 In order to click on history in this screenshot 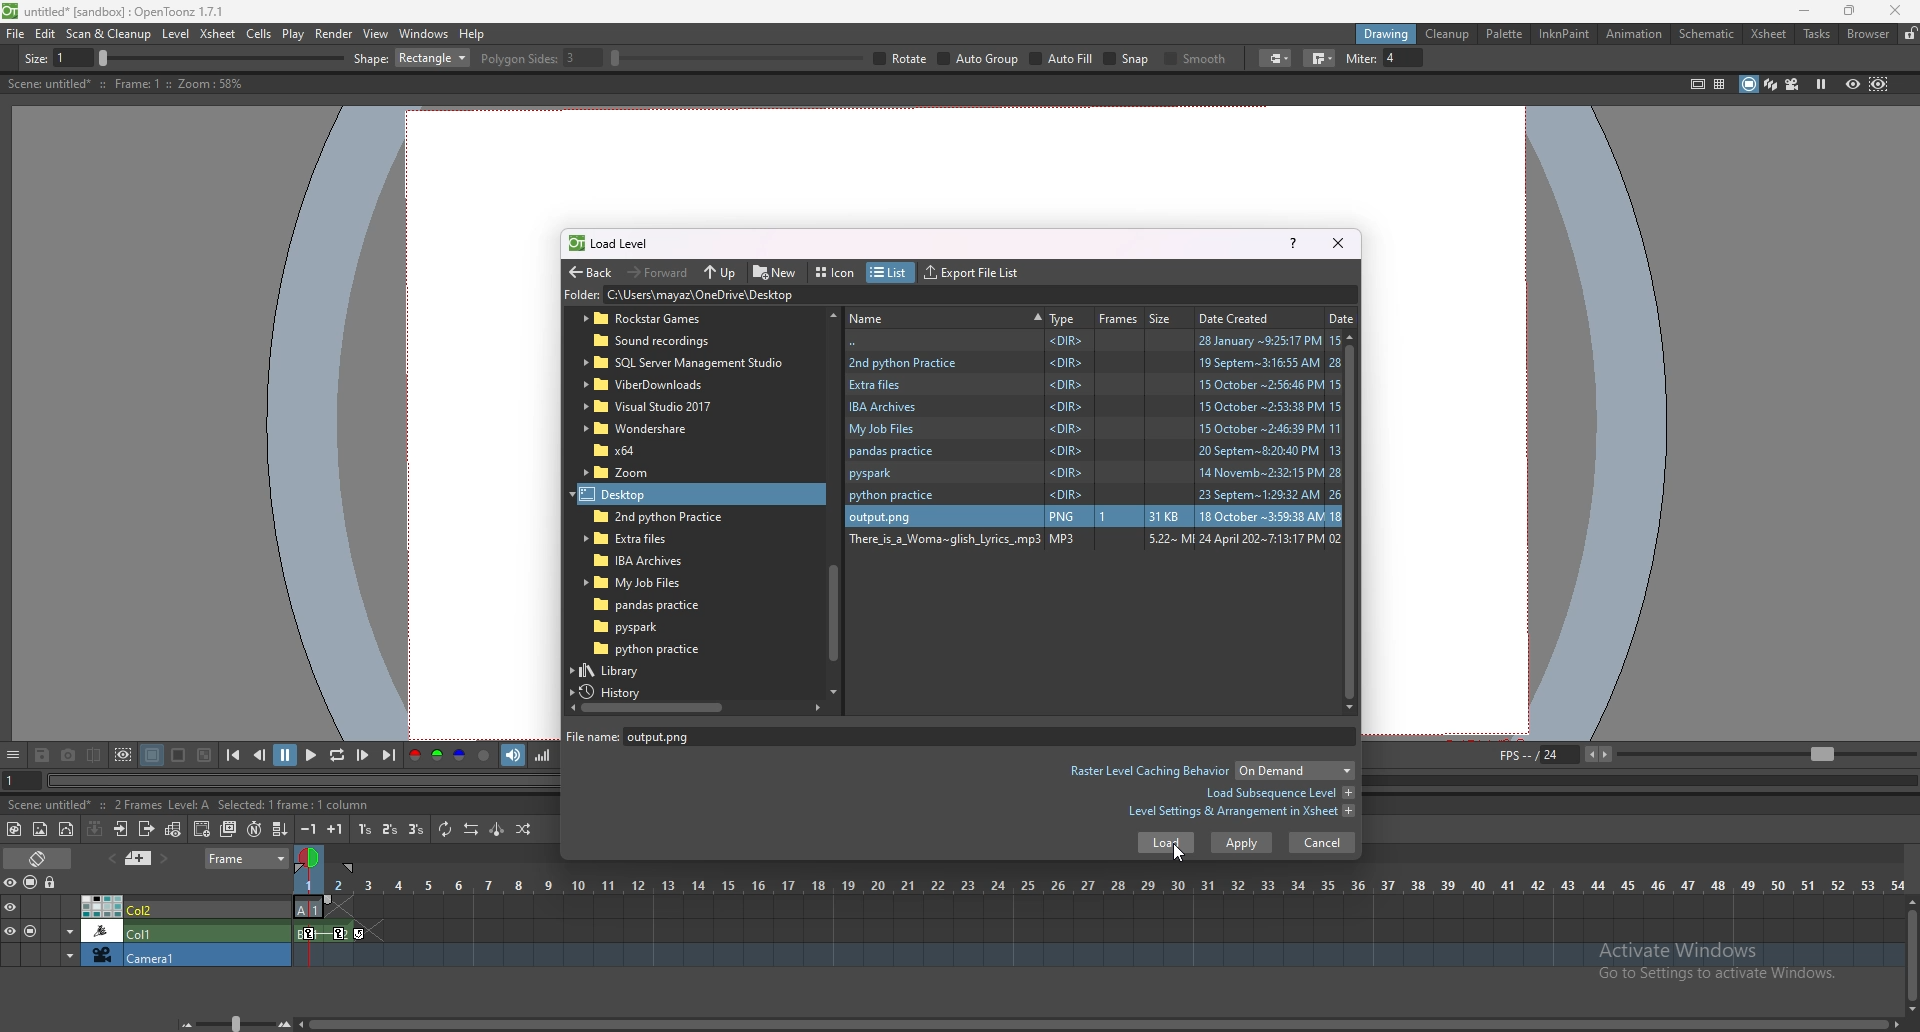, I will do `click(618, 692)`.